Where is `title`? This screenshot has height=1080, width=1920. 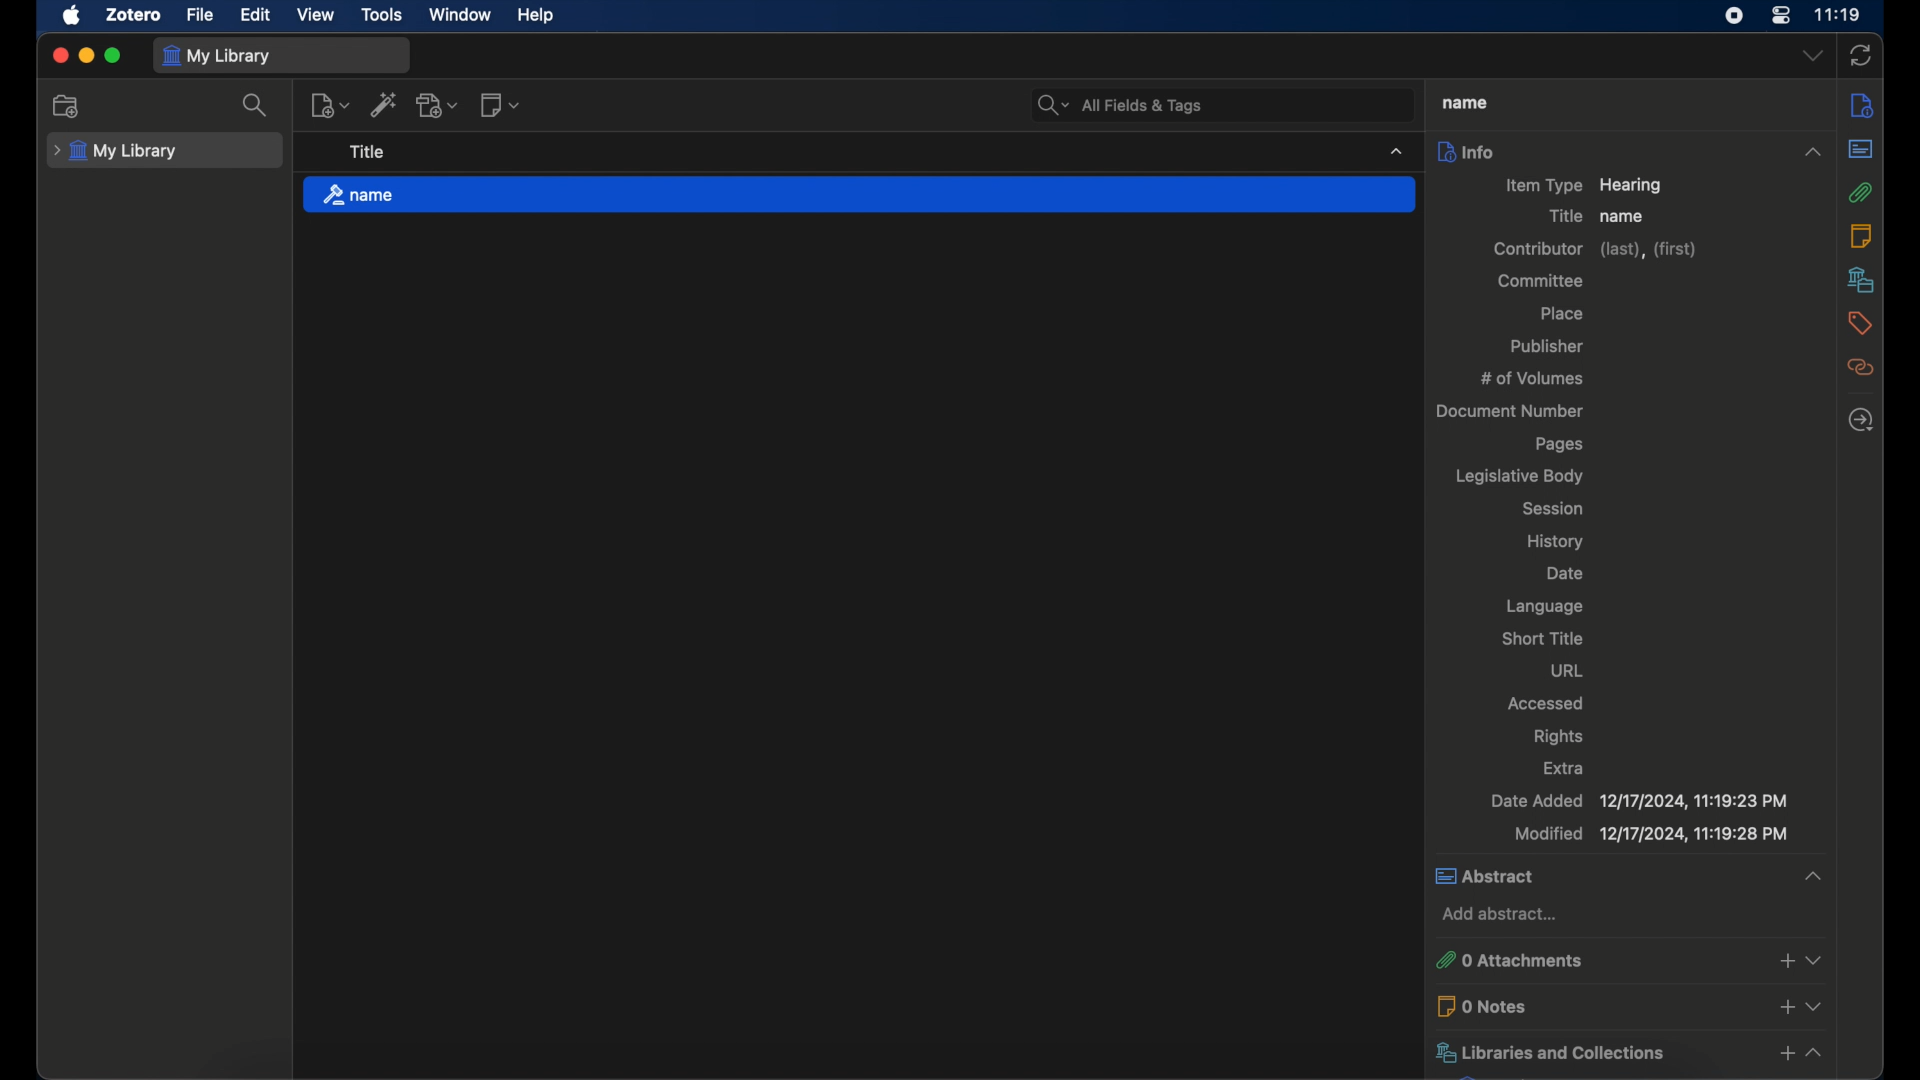
title is located at coordinates (367, 151).